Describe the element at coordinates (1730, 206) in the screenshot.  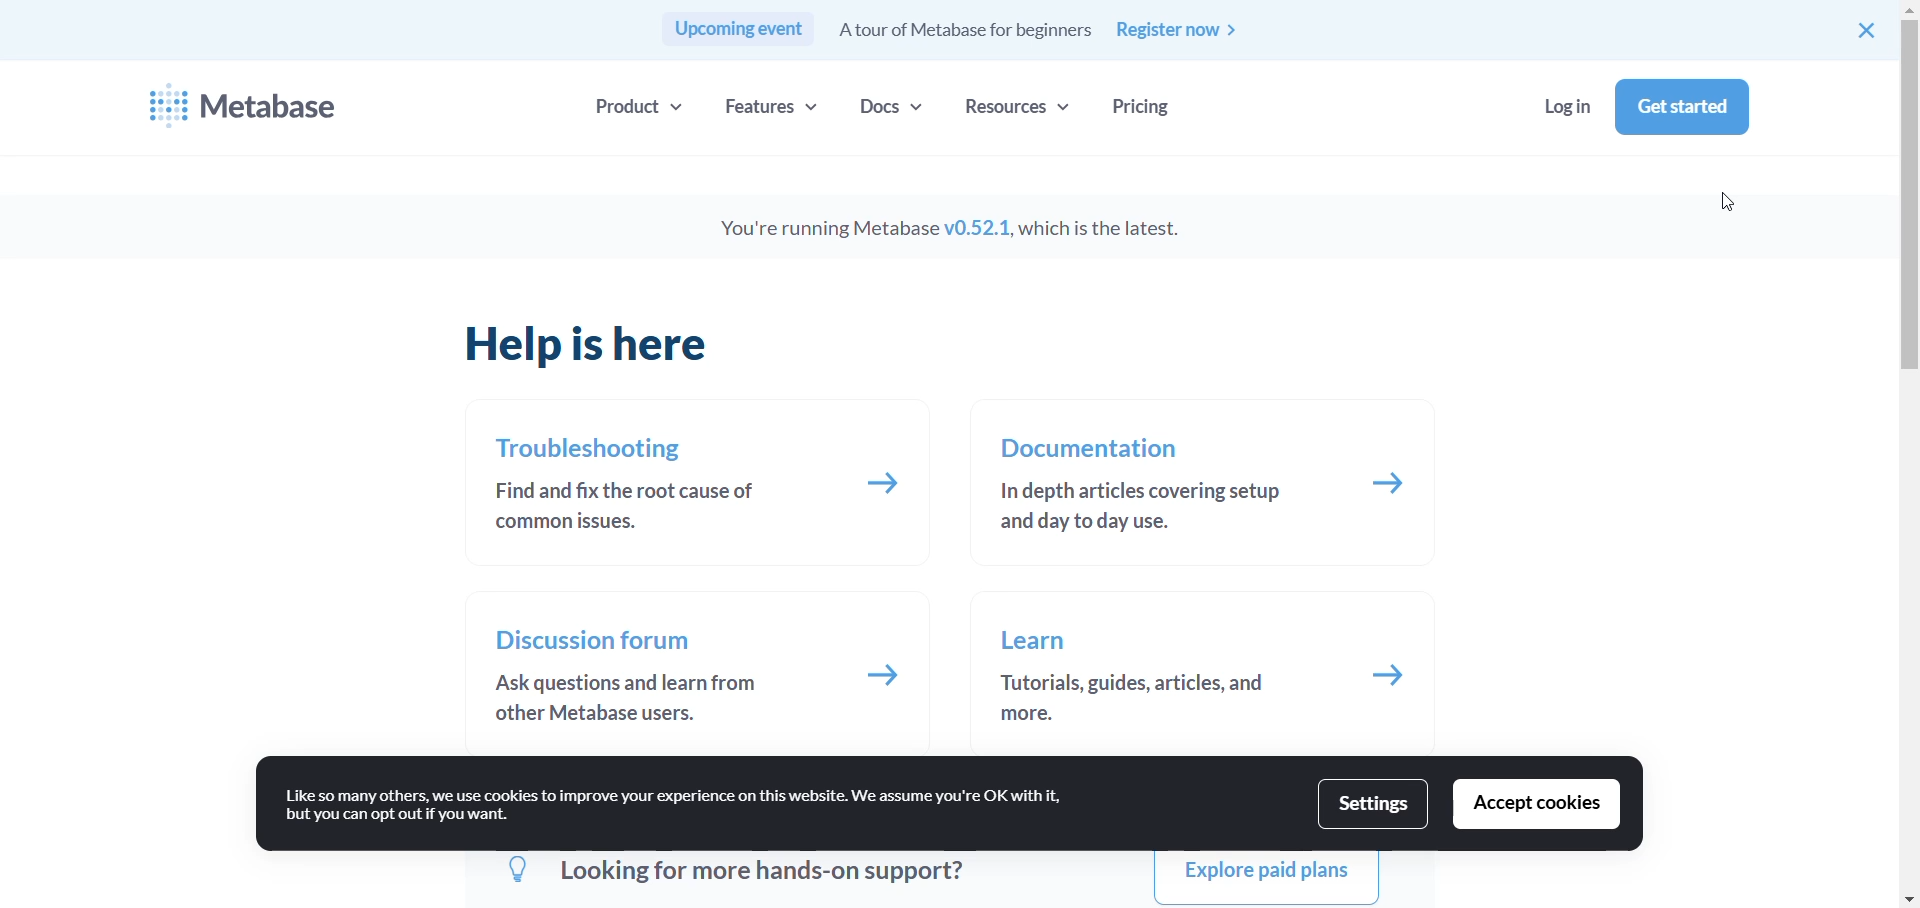
I see `cursor` at that location.